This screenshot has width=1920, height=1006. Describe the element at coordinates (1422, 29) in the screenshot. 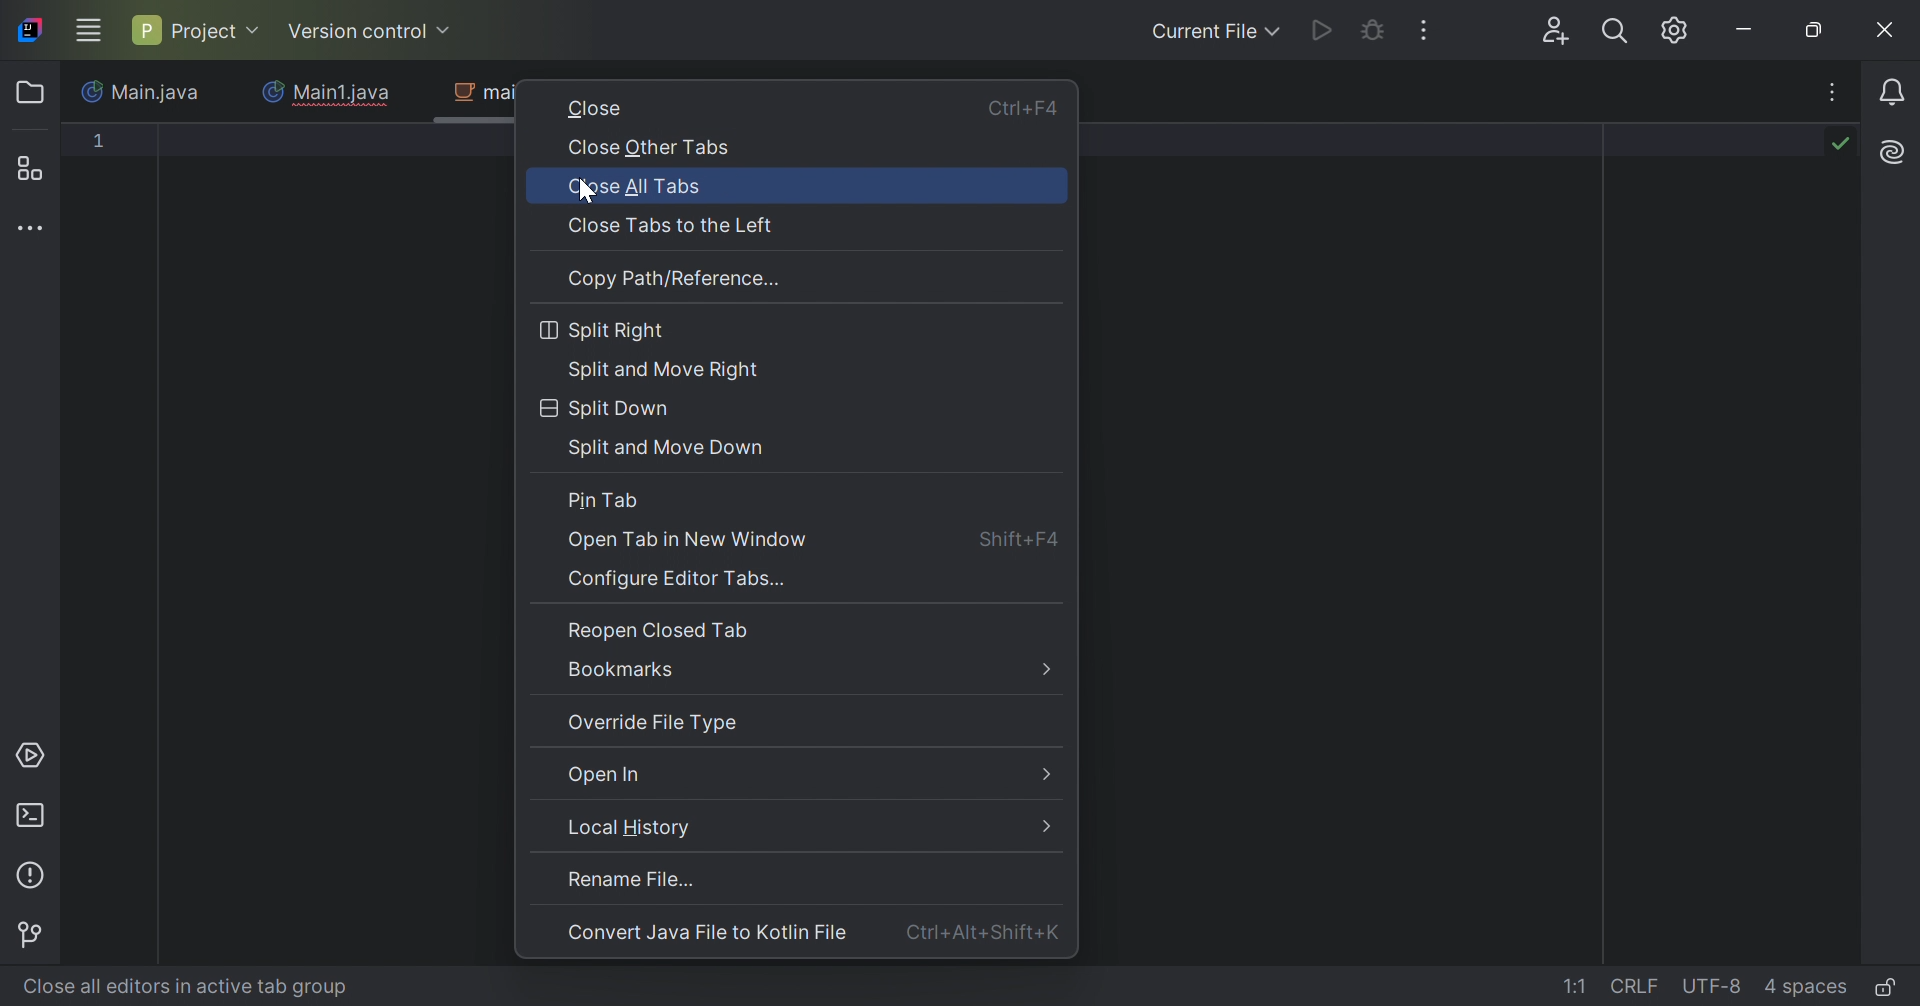

I see `More Actions` at that location.